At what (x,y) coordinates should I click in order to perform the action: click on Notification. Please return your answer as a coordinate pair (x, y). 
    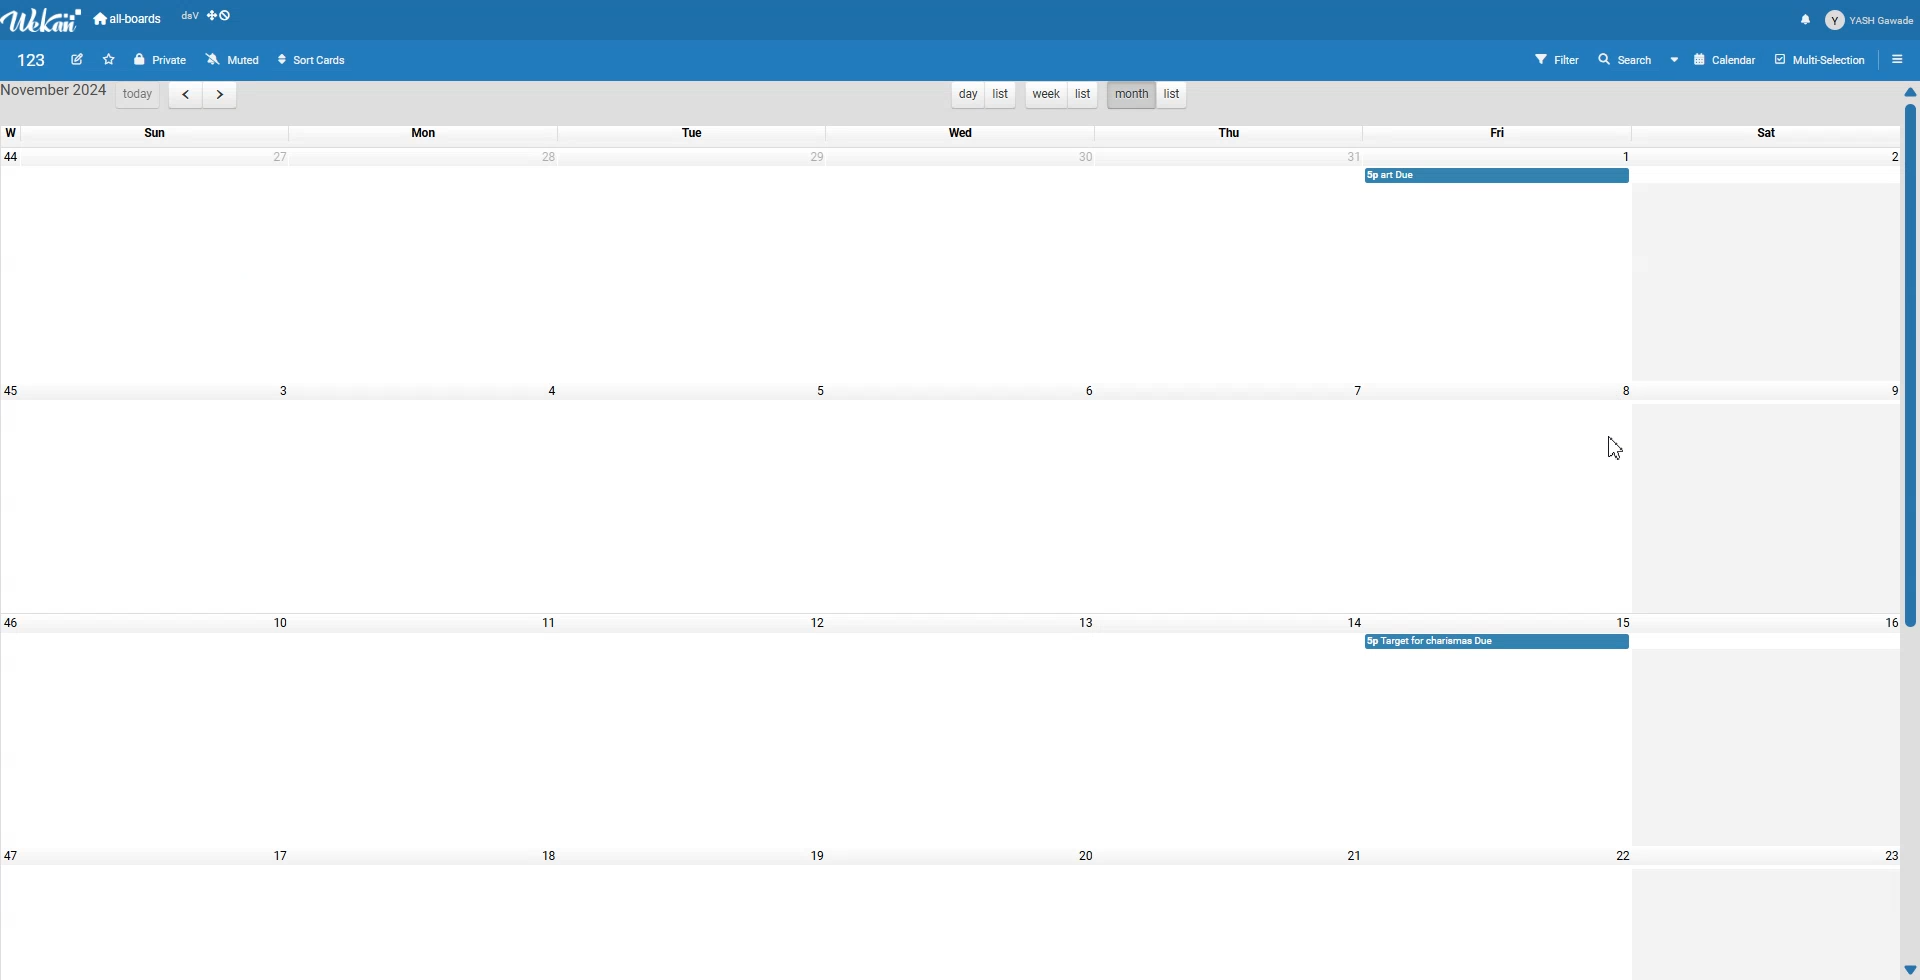
    Looking at the image, I should click on (1806, 20).